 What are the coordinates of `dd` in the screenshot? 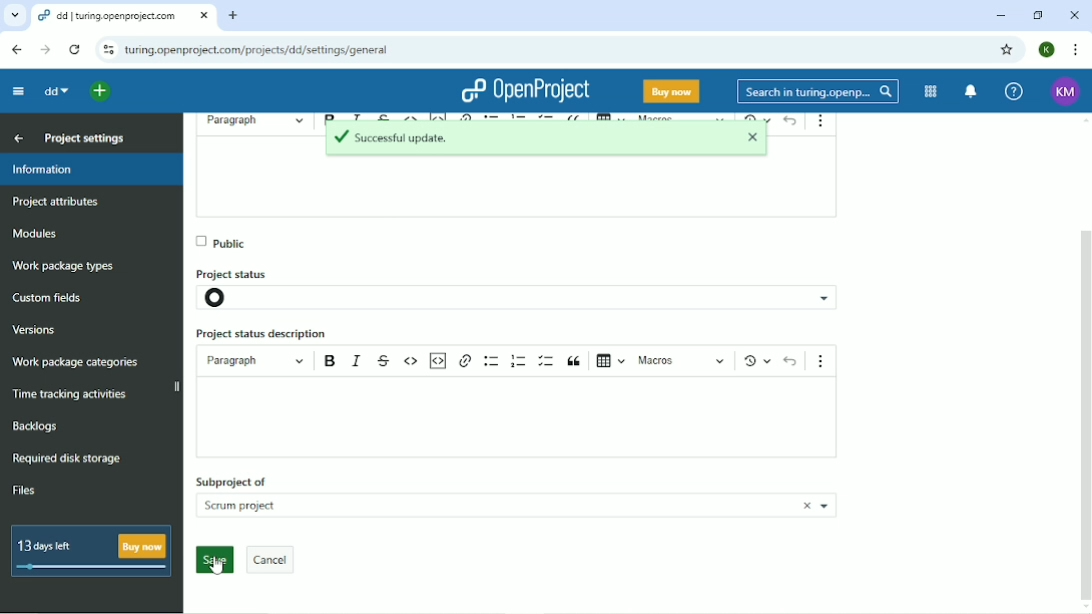 It's located at (55, 91).